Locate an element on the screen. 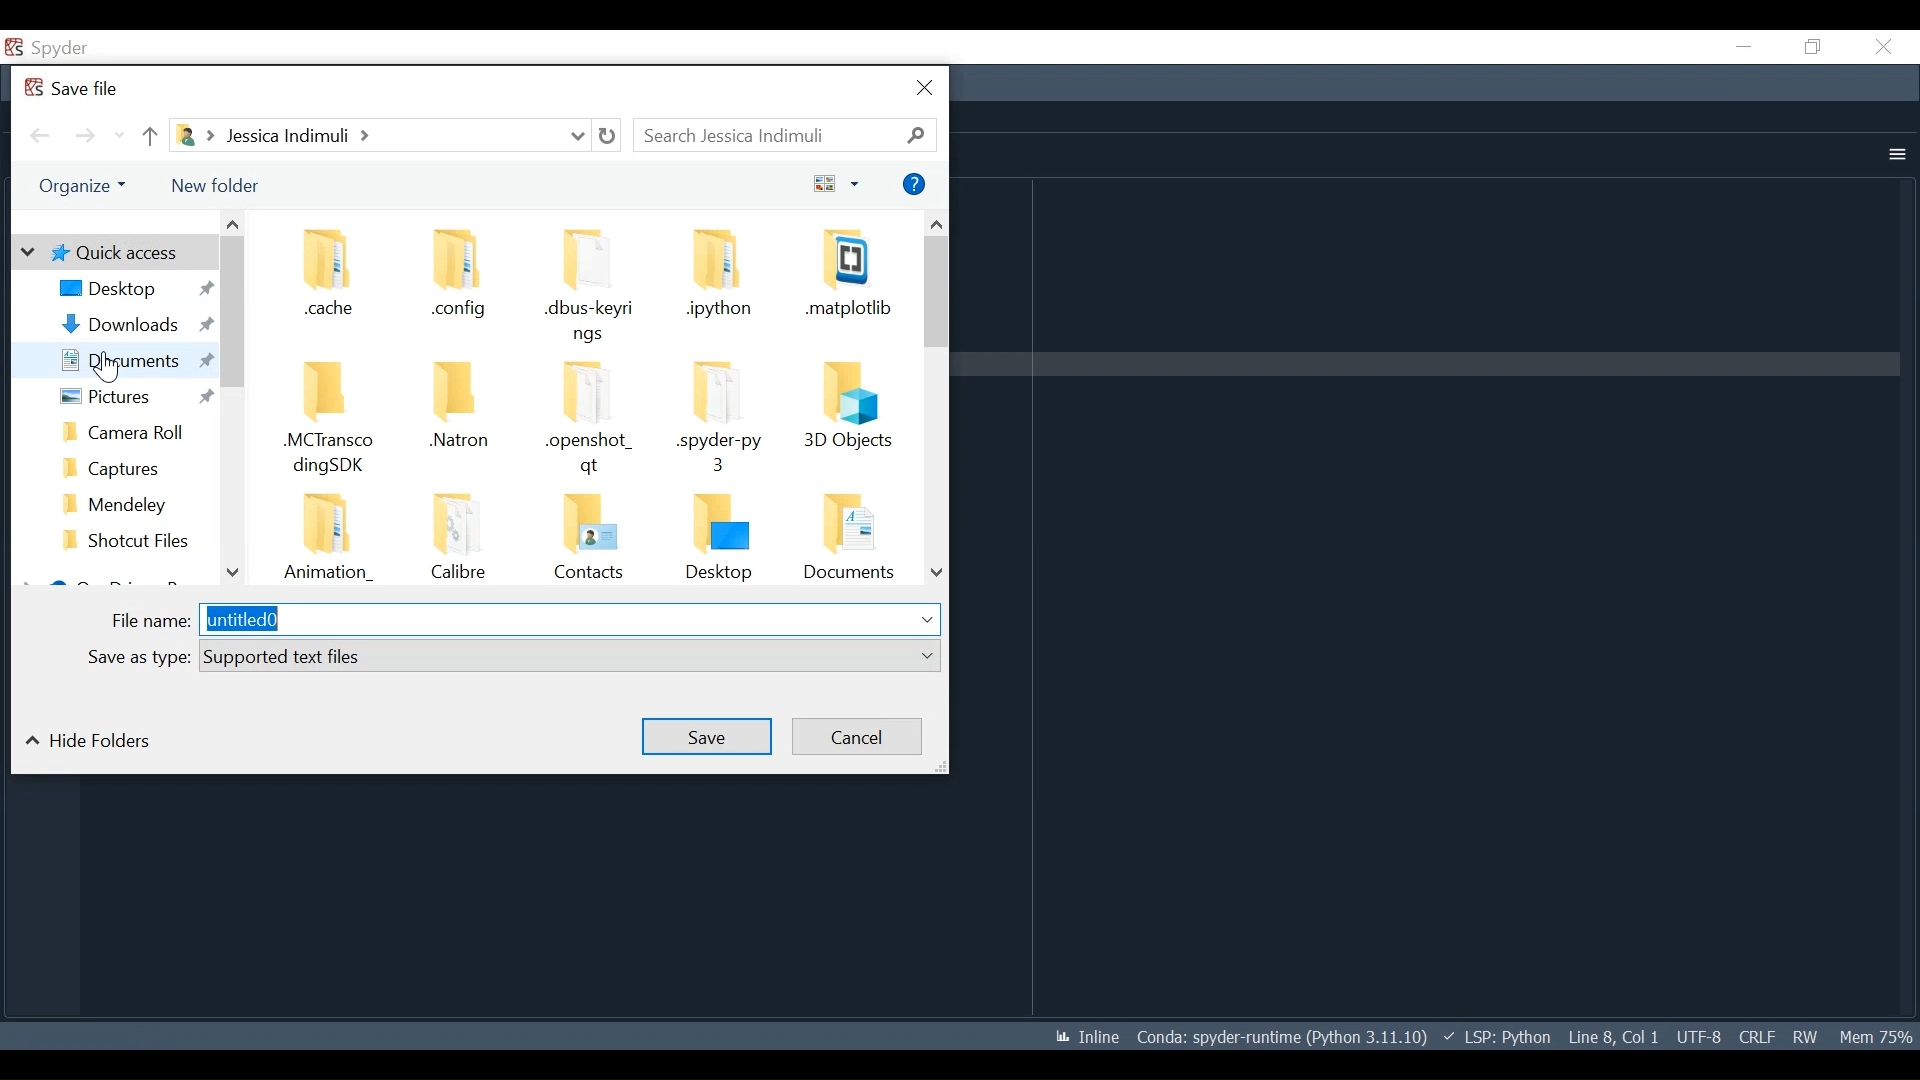 The width and height of the screenshot is (1920, 1080). Pictures is located at coordinates (125, 397).